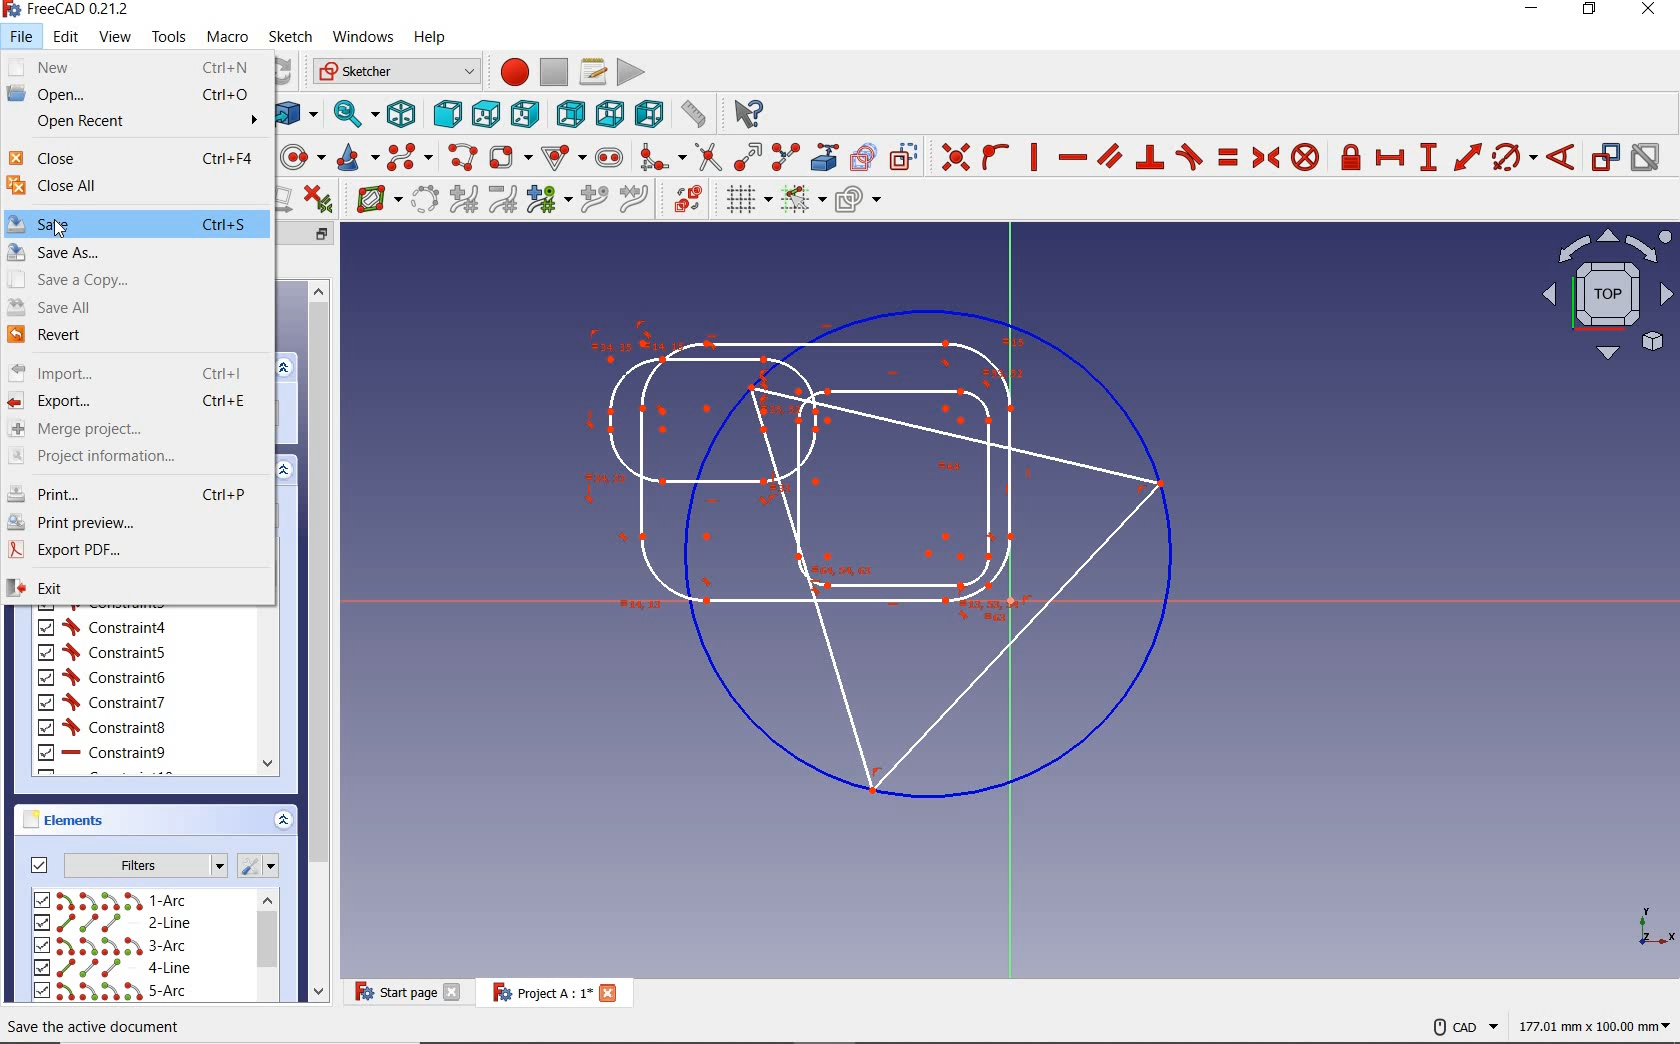 This screenshot has height=1044, width=1680. Describe the element at coordinates (953, 156) in the screenshot. I see `constrain coincident` at that location.